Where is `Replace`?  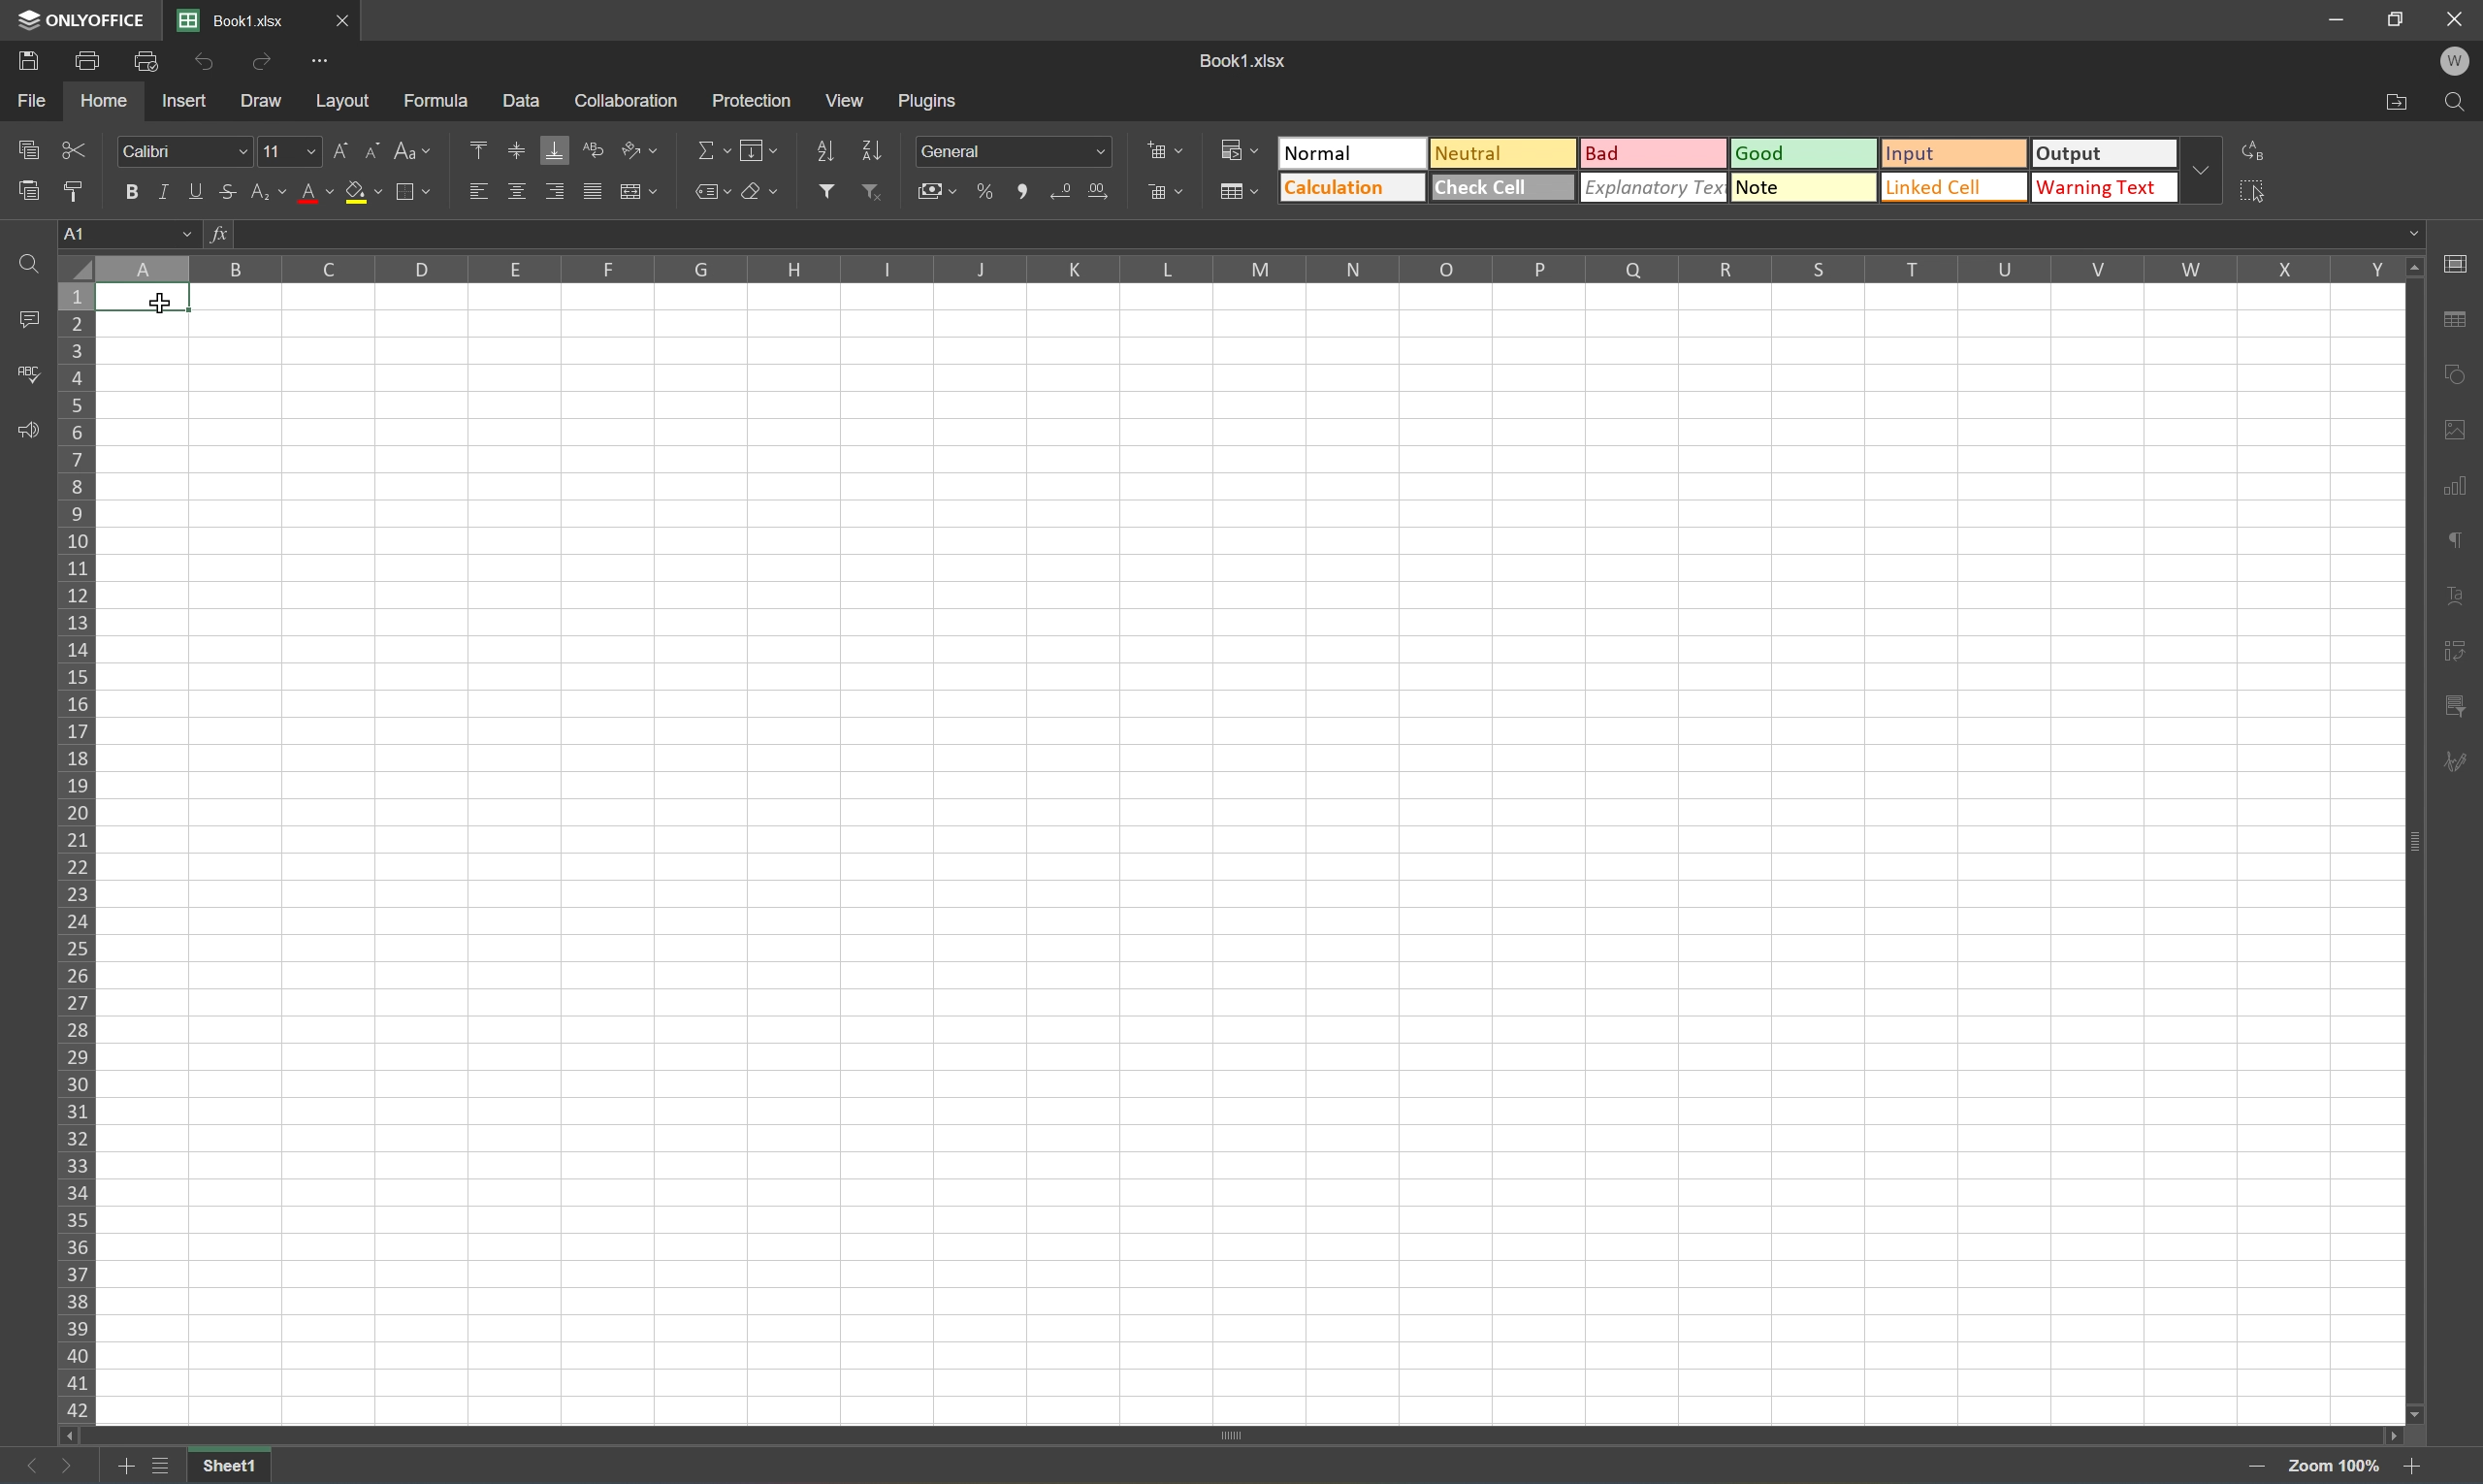
Replace is located at coordinates (2259, 152).